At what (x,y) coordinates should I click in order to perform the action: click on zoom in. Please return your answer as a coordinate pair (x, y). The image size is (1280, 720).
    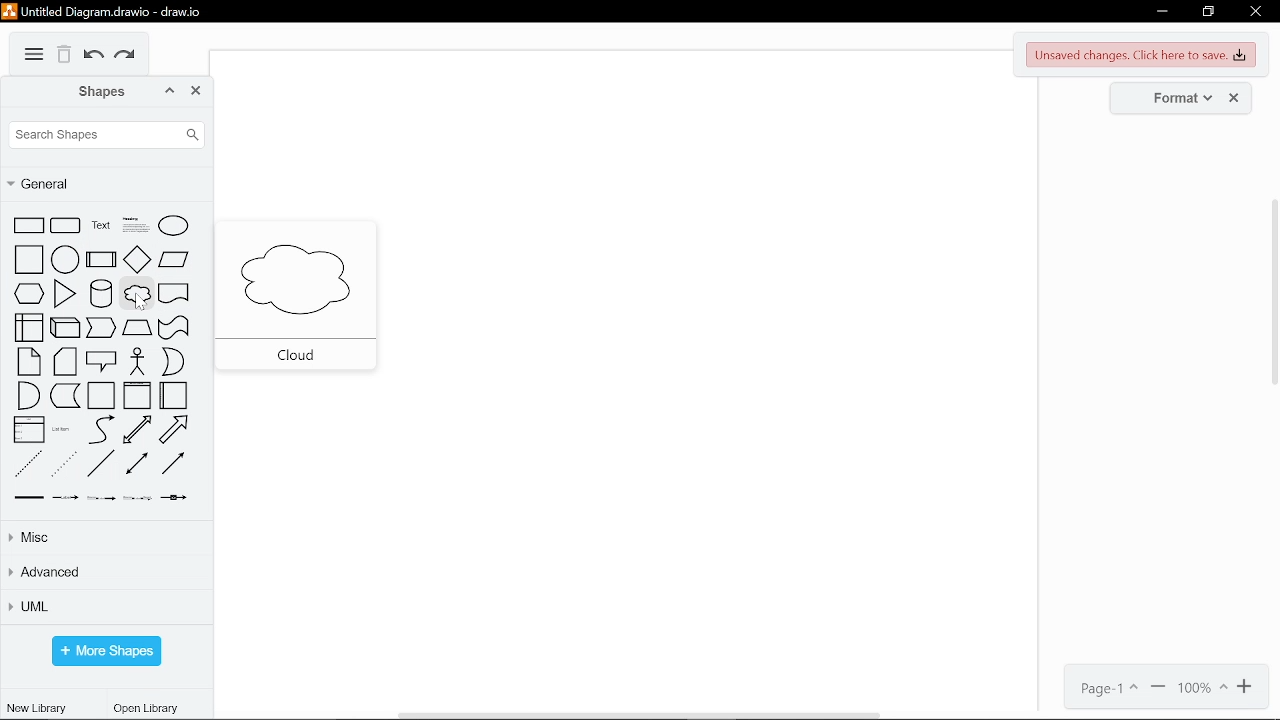
    Looking at the image, I should click on (1250, 687).